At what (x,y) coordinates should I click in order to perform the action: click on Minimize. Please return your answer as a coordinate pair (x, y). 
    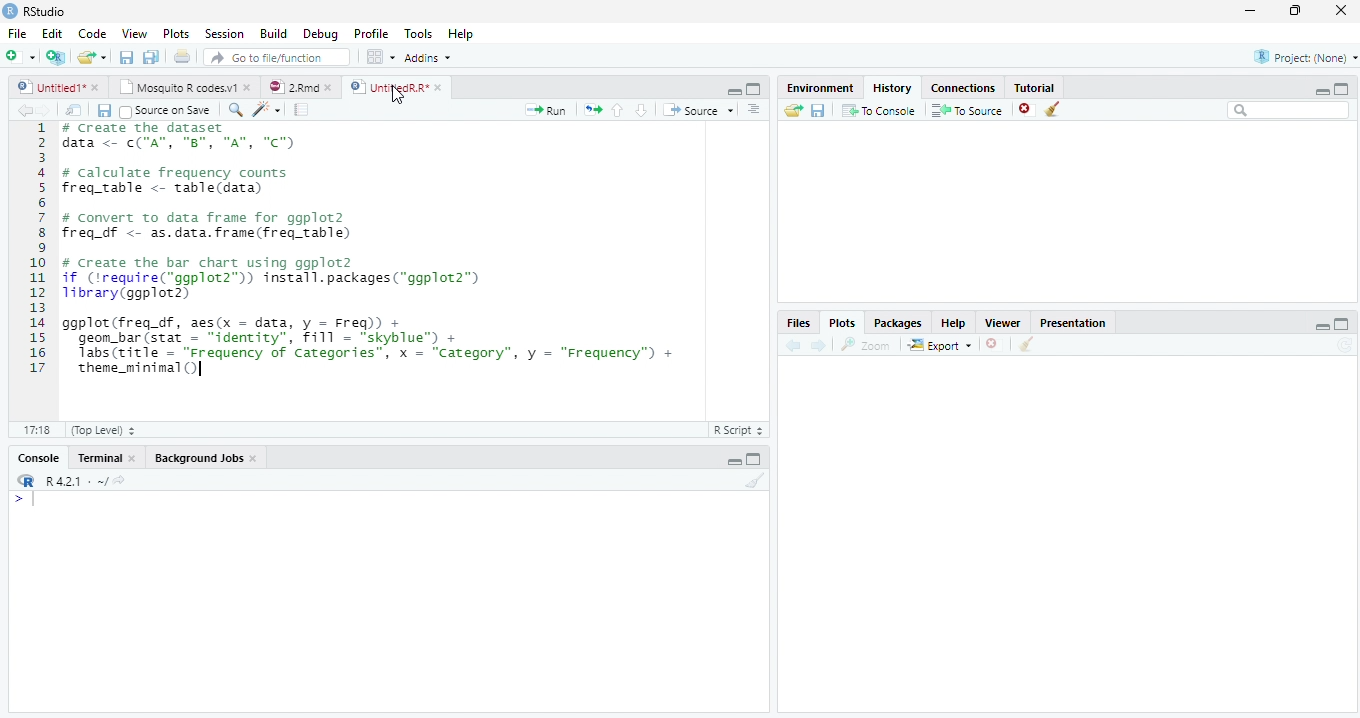
    Looking at the image, I should click on (1321, 92).